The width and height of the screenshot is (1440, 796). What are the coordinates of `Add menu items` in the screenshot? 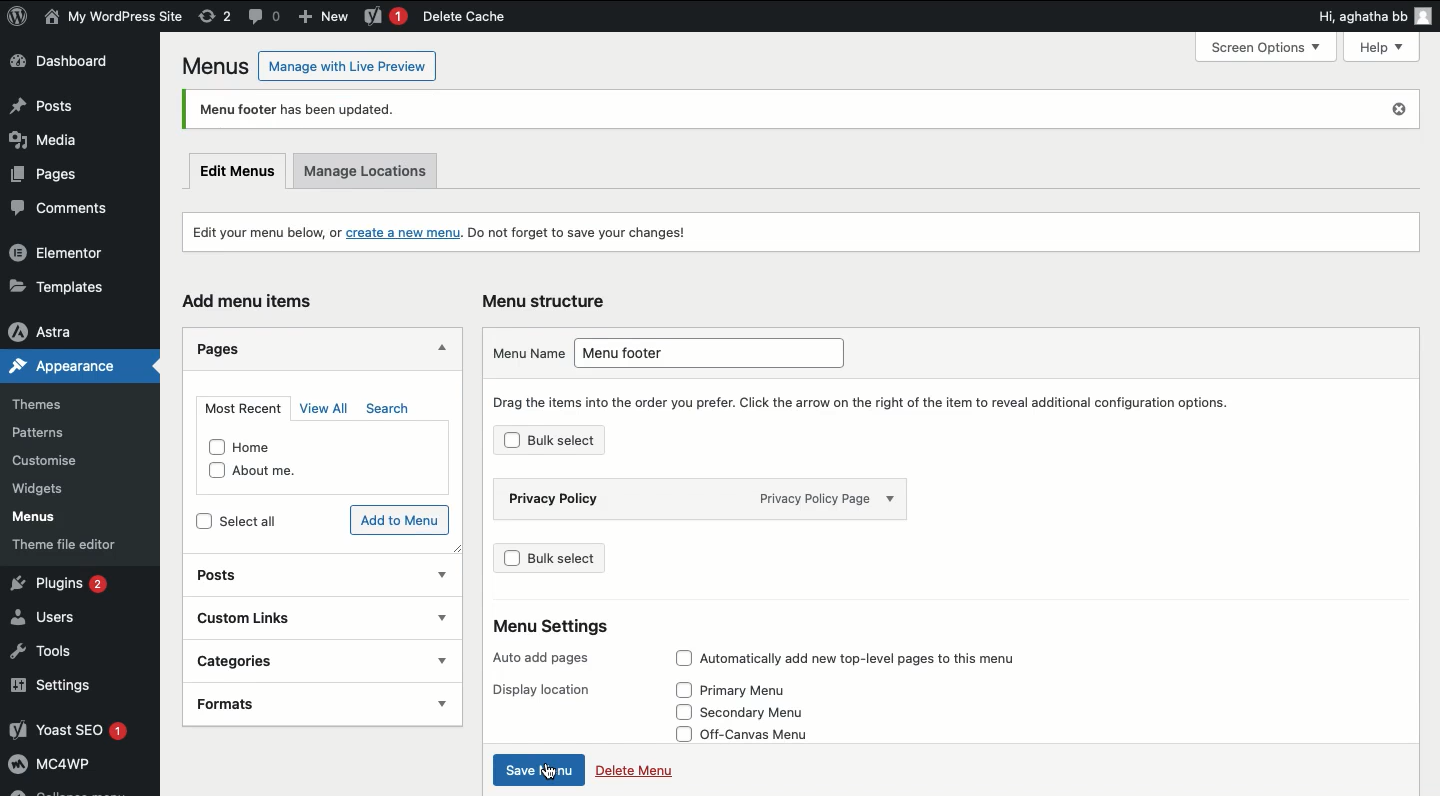 It's located at (256, 302).